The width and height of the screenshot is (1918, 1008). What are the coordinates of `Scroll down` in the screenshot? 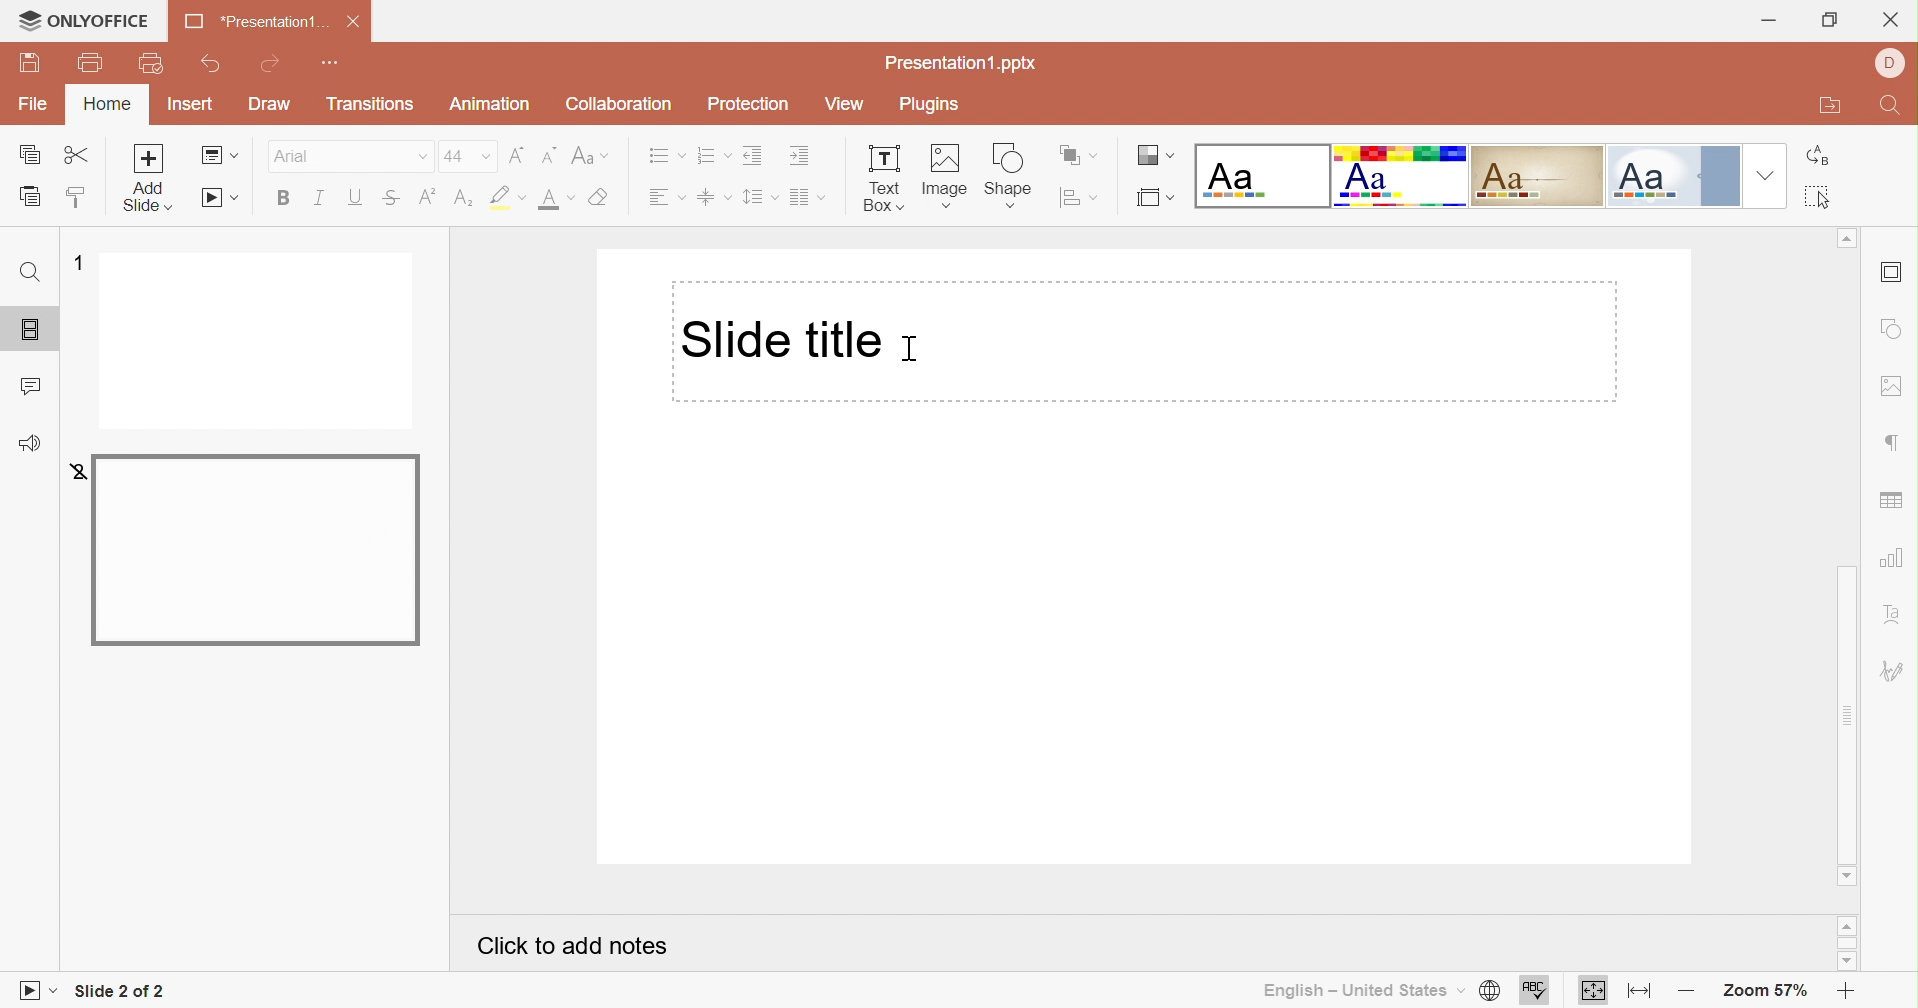 It's located at (1846, 960).